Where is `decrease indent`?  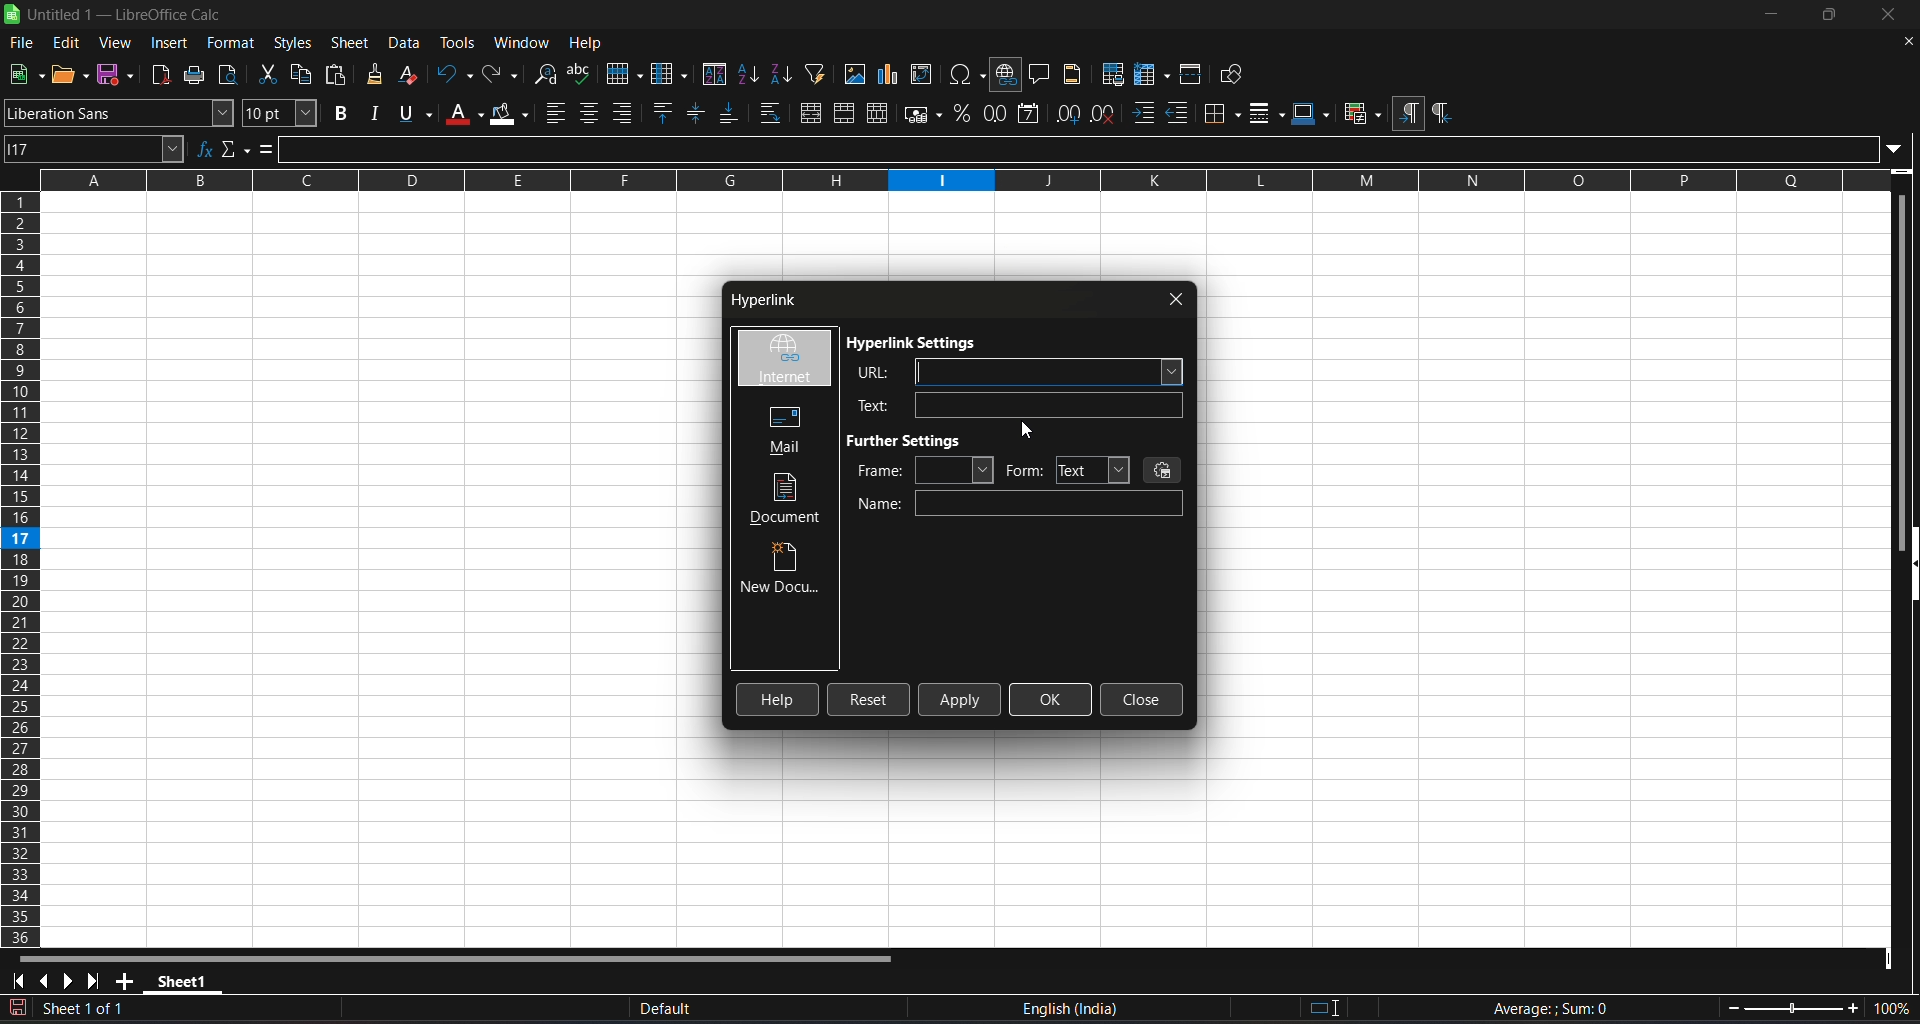 decrease indent is located at coordinates (1180, 114).